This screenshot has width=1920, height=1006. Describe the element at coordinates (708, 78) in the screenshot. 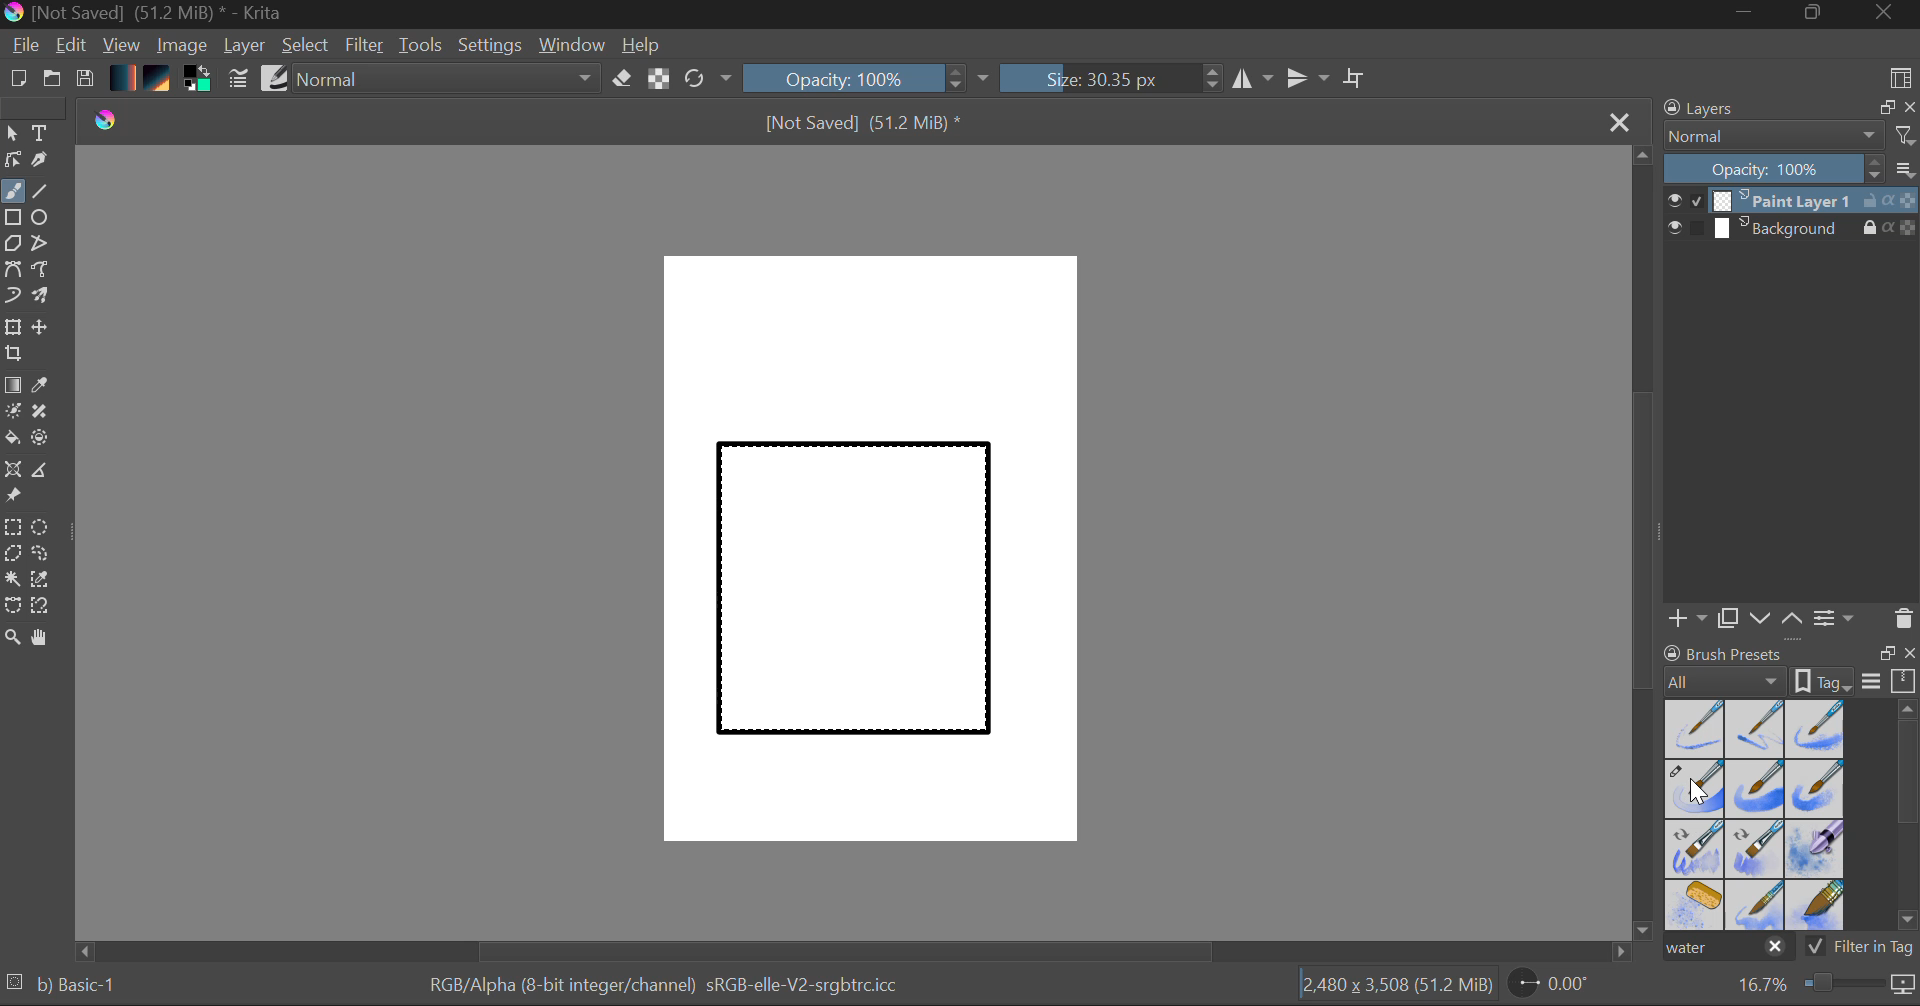

I see `Refresh` at that location.